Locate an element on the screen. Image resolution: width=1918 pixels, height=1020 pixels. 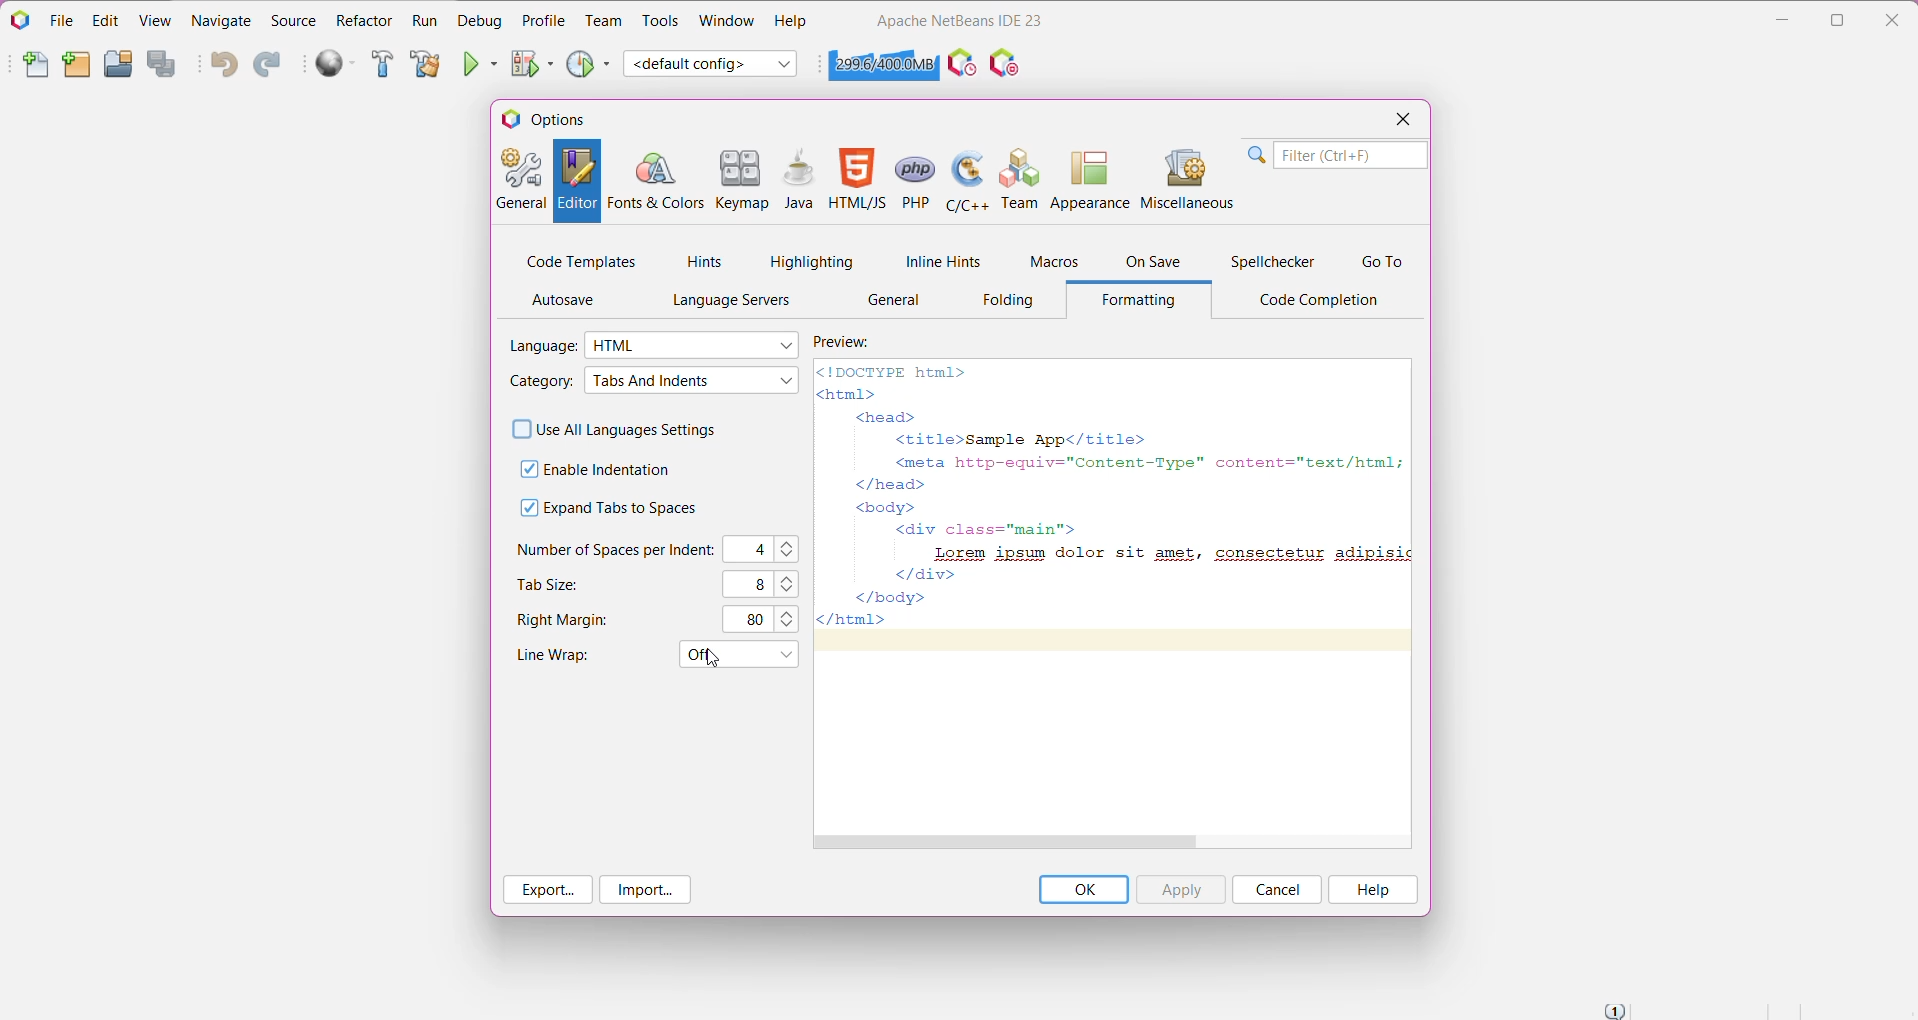
OK is located at coordinates (1083, 889).